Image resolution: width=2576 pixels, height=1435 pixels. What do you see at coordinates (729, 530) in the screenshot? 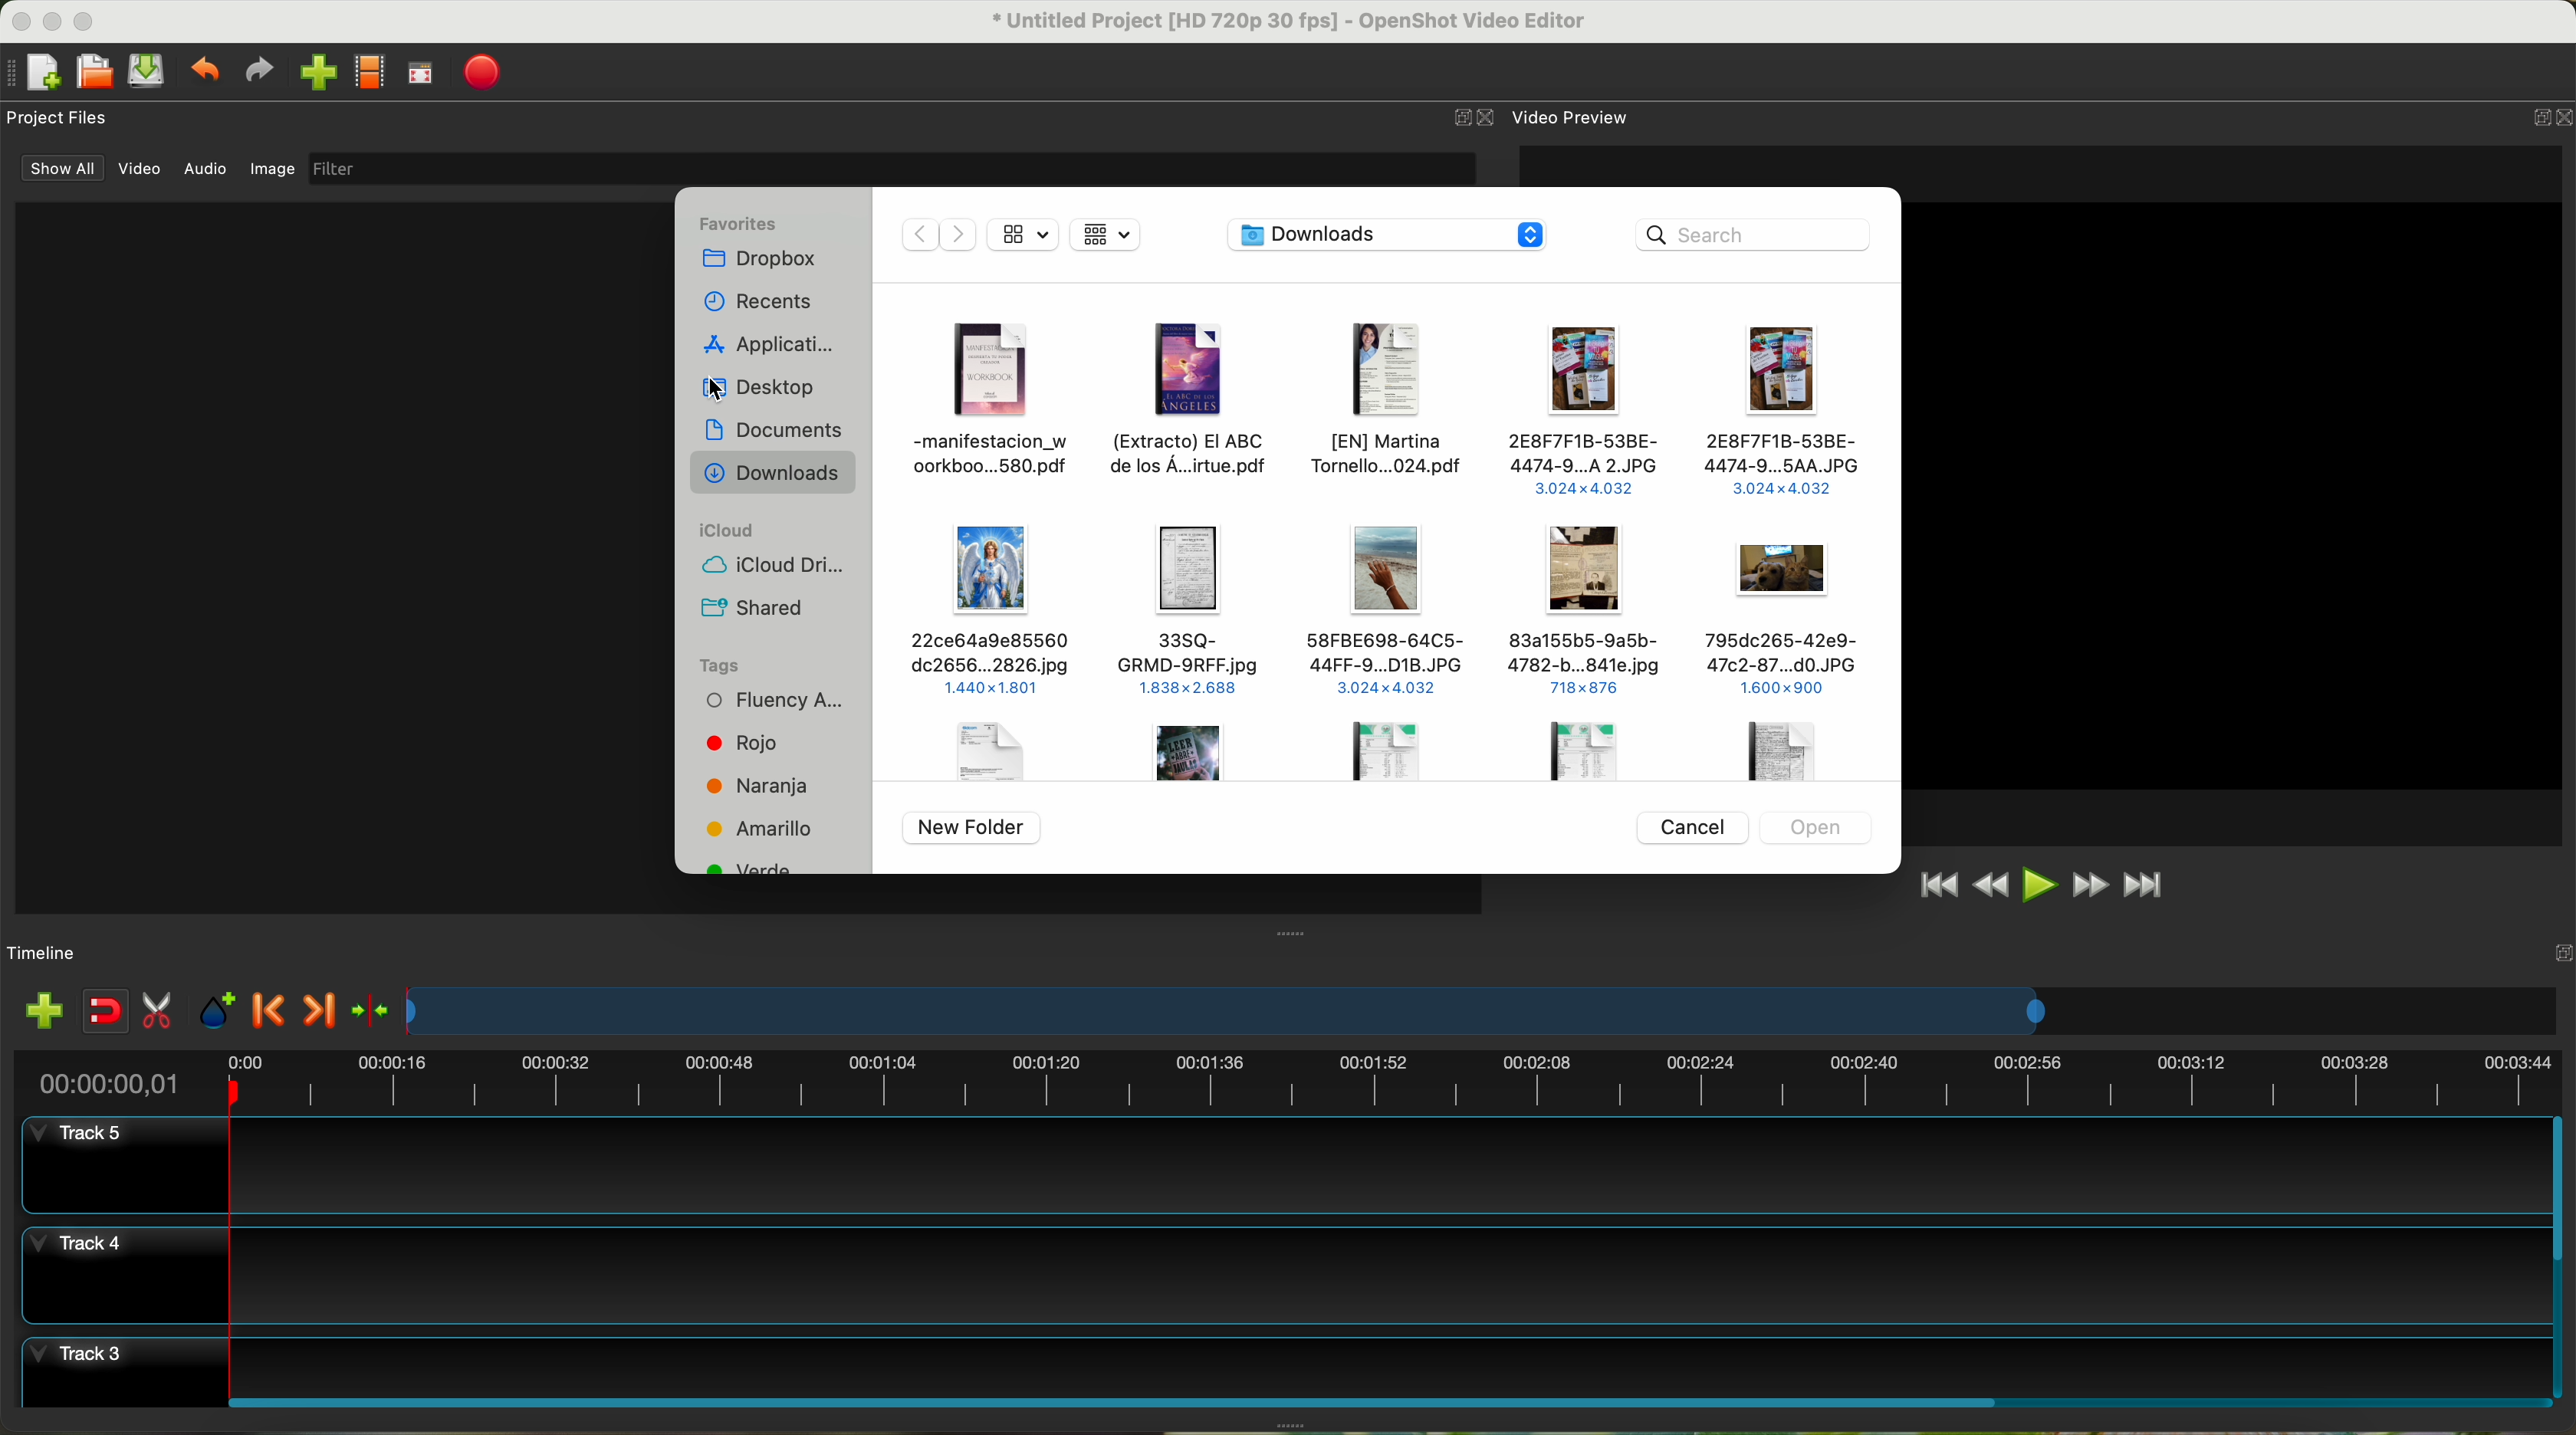
I see `icloud` at bounding box center [729, 530].